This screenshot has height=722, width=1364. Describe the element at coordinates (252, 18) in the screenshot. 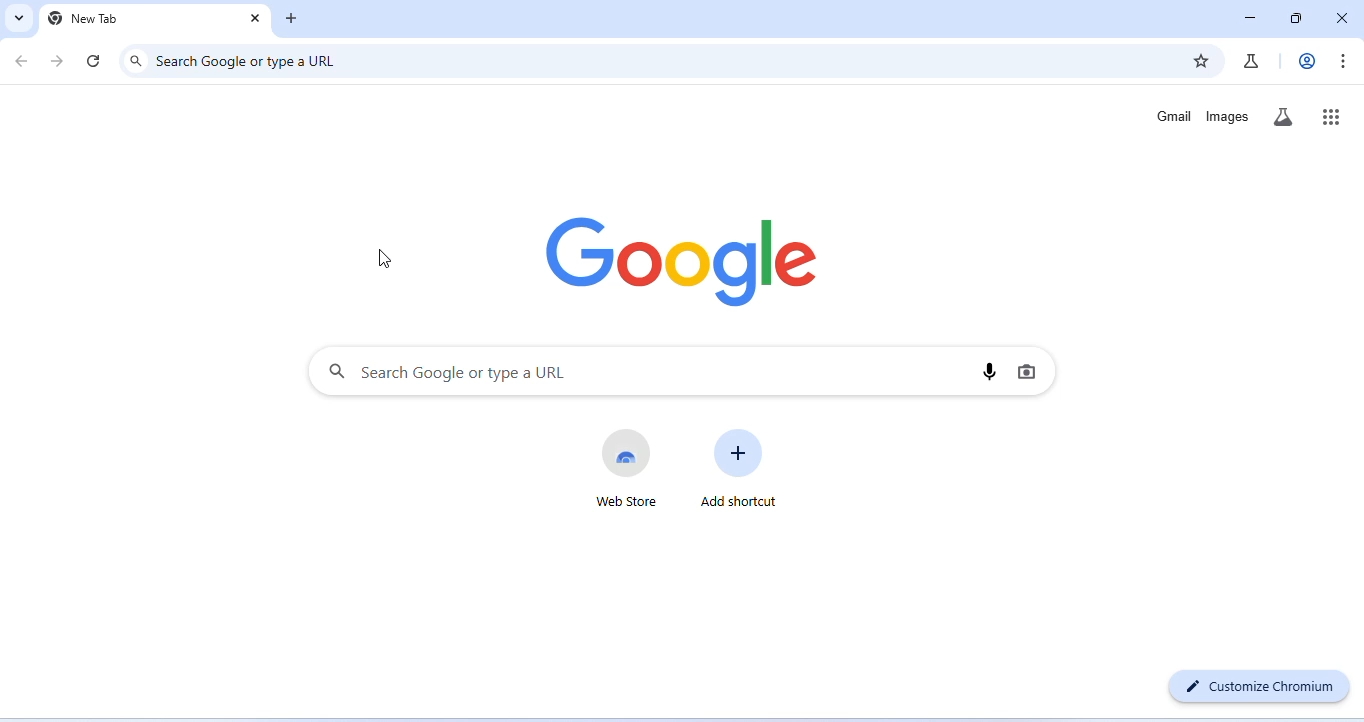

I see `close` at that location.